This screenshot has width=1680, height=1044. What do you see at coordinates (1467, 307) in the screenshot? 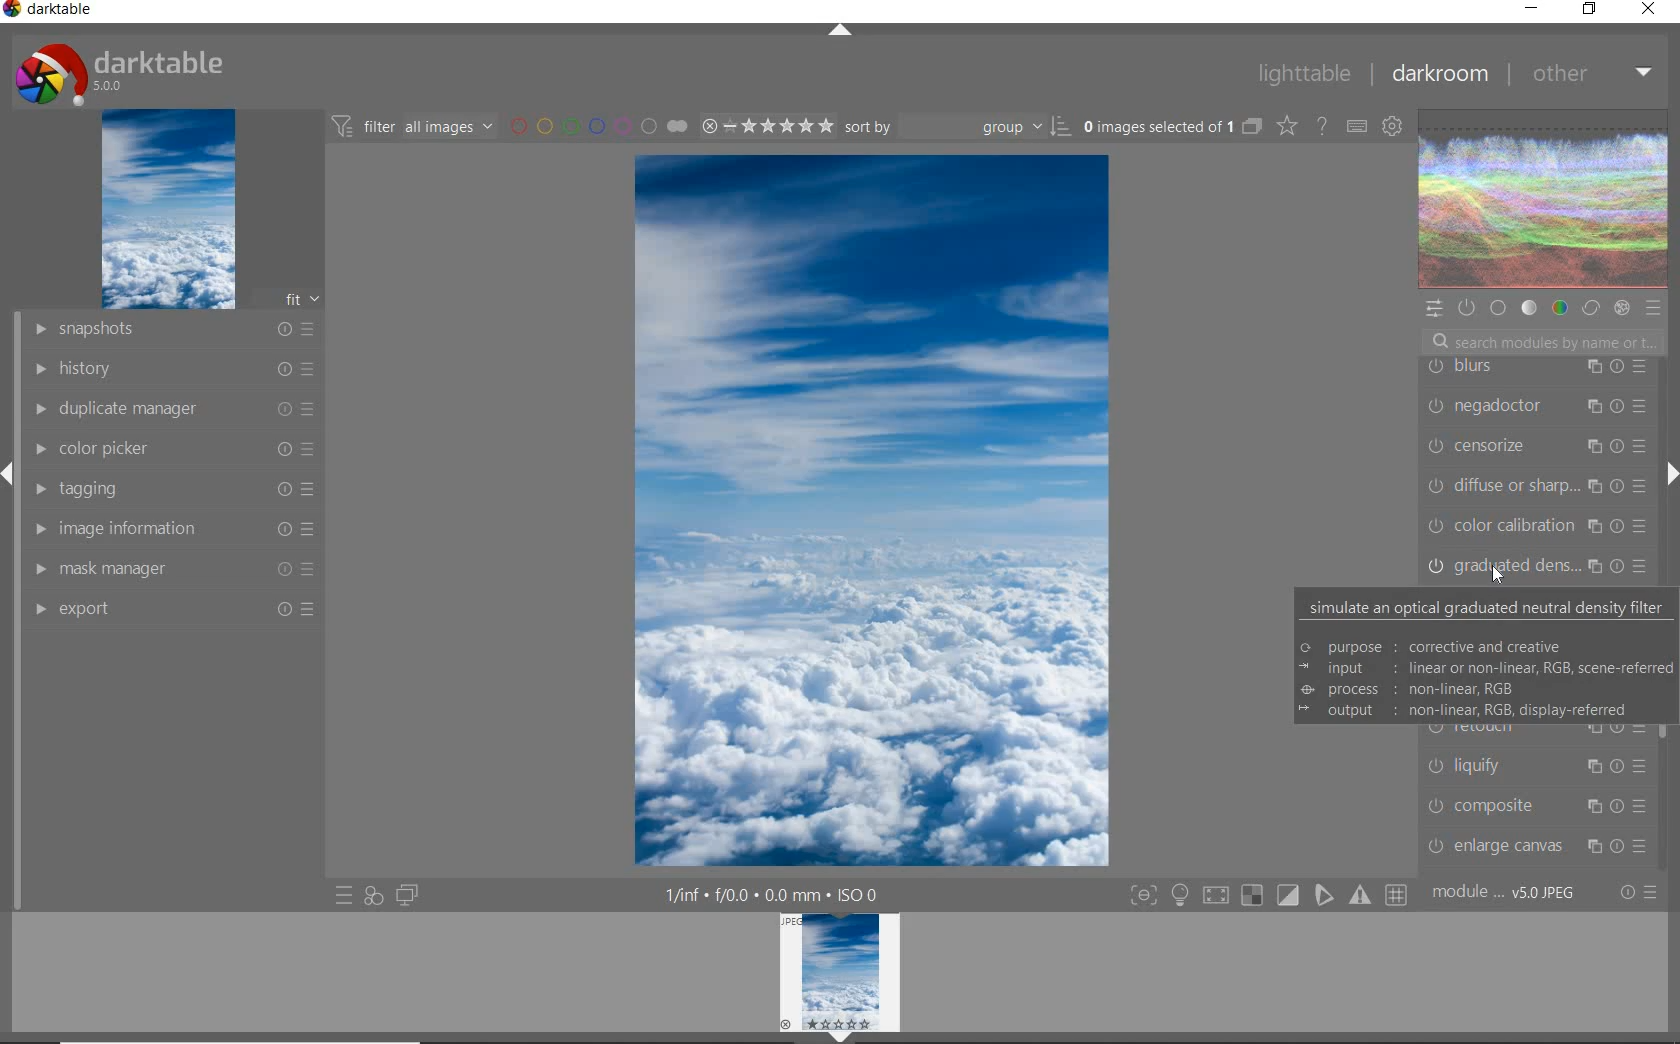
I see `SHOW ONLY ACTIVE MODULES` at bounding box center [1467, 307].